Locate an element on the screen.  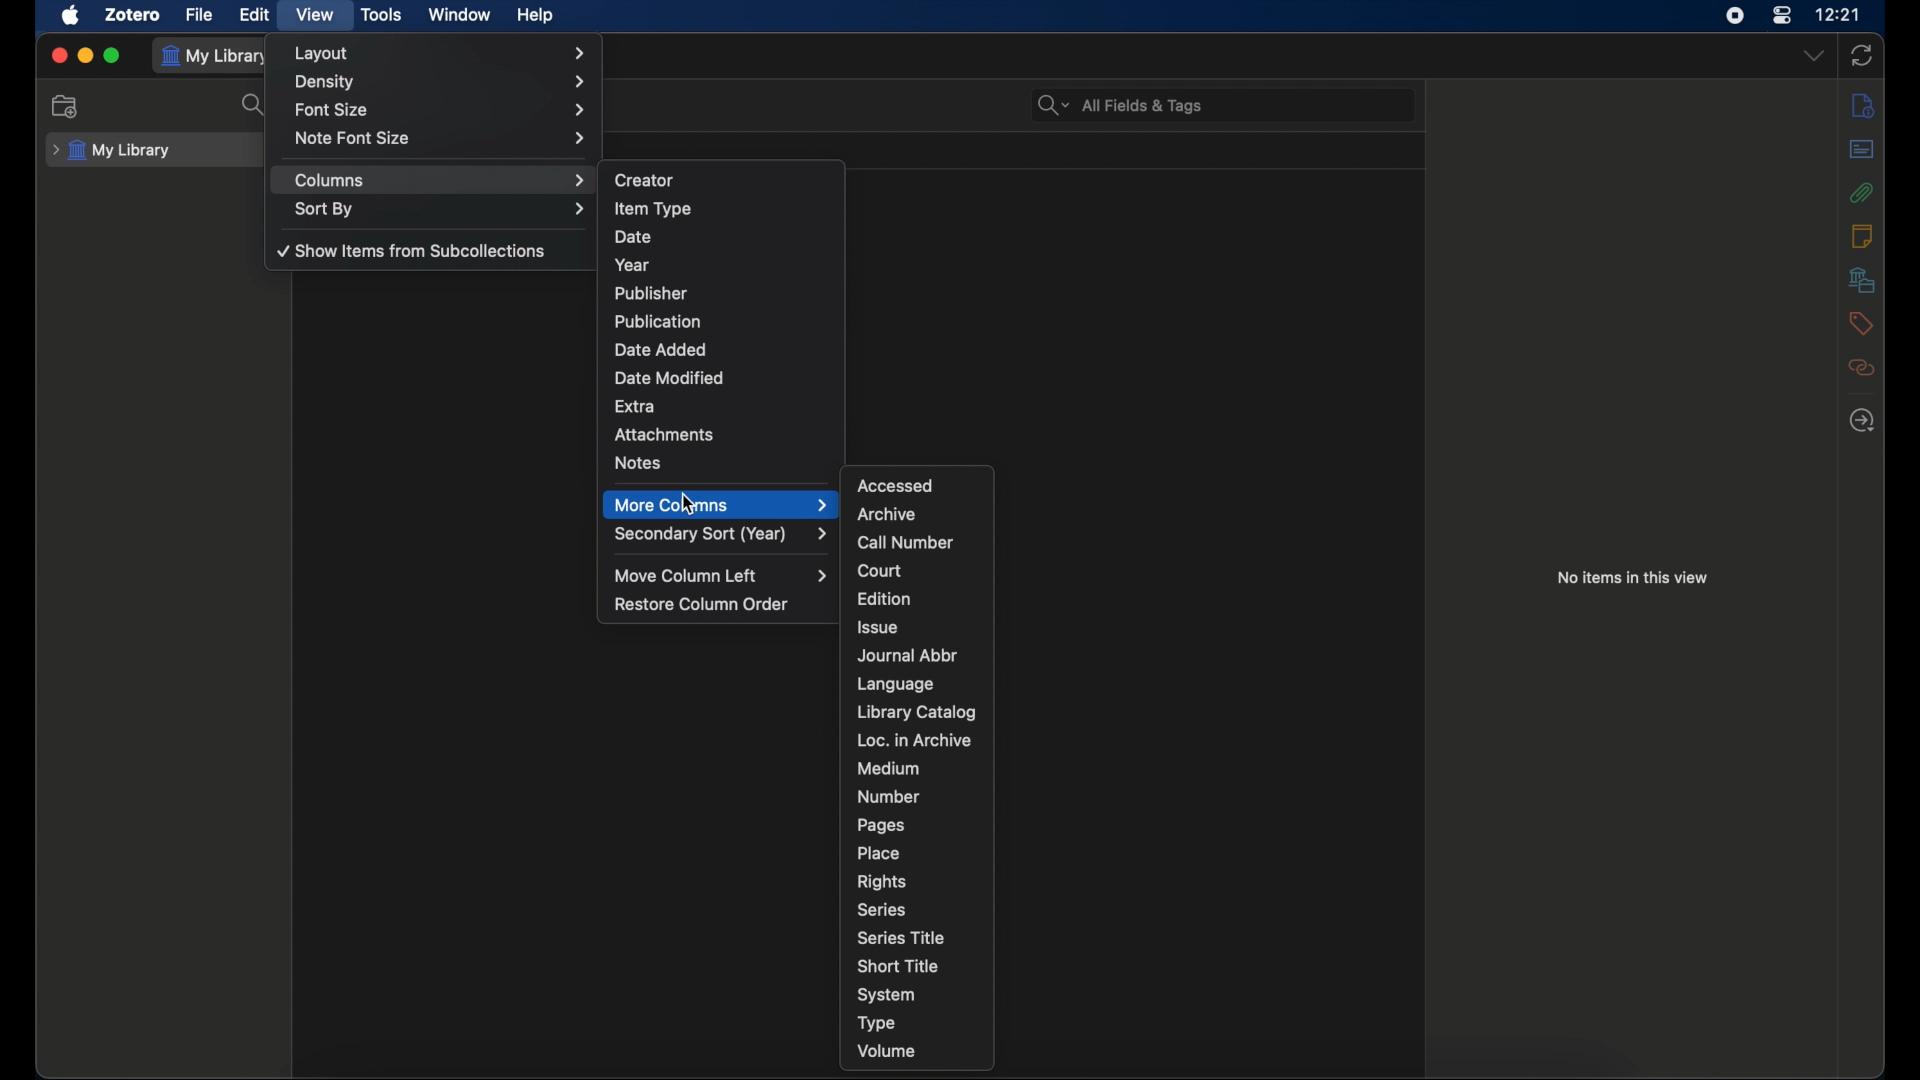
medium is located at coordinates (888, 769).